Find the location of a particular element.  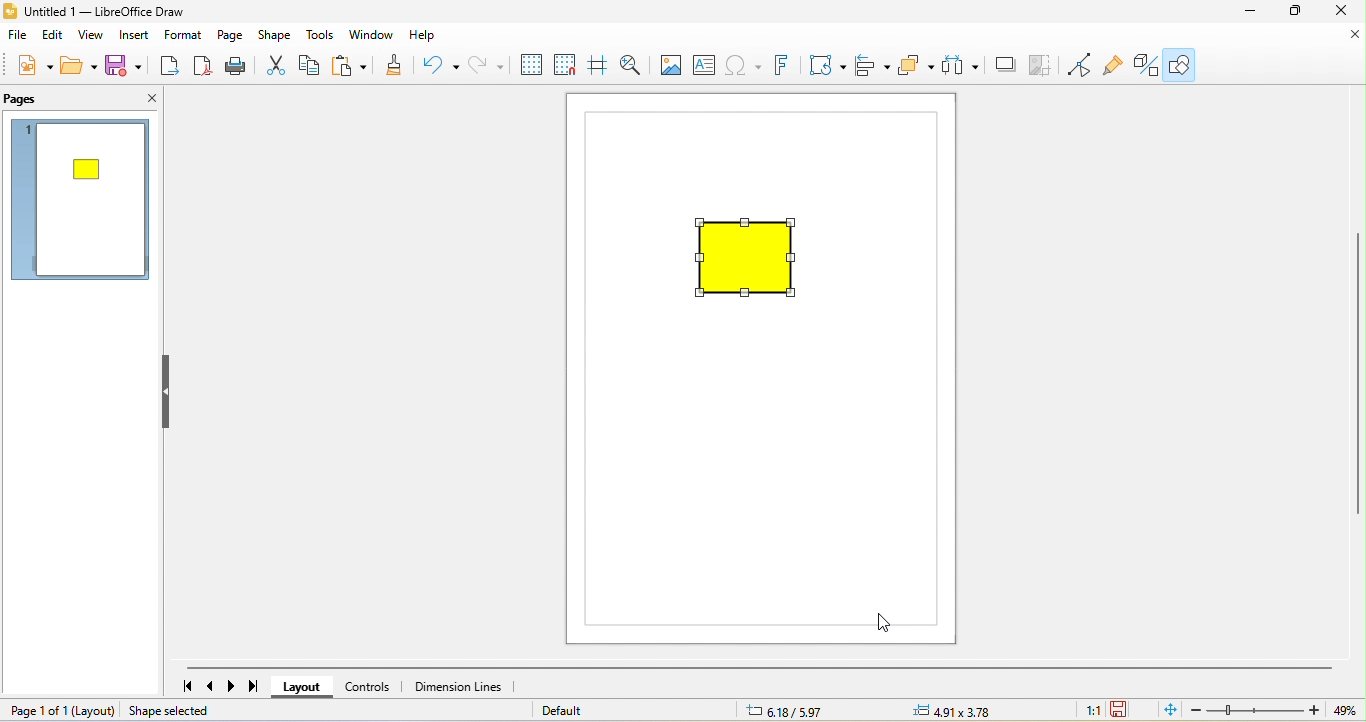

shape fill color change is located at coordinates (753, 260).